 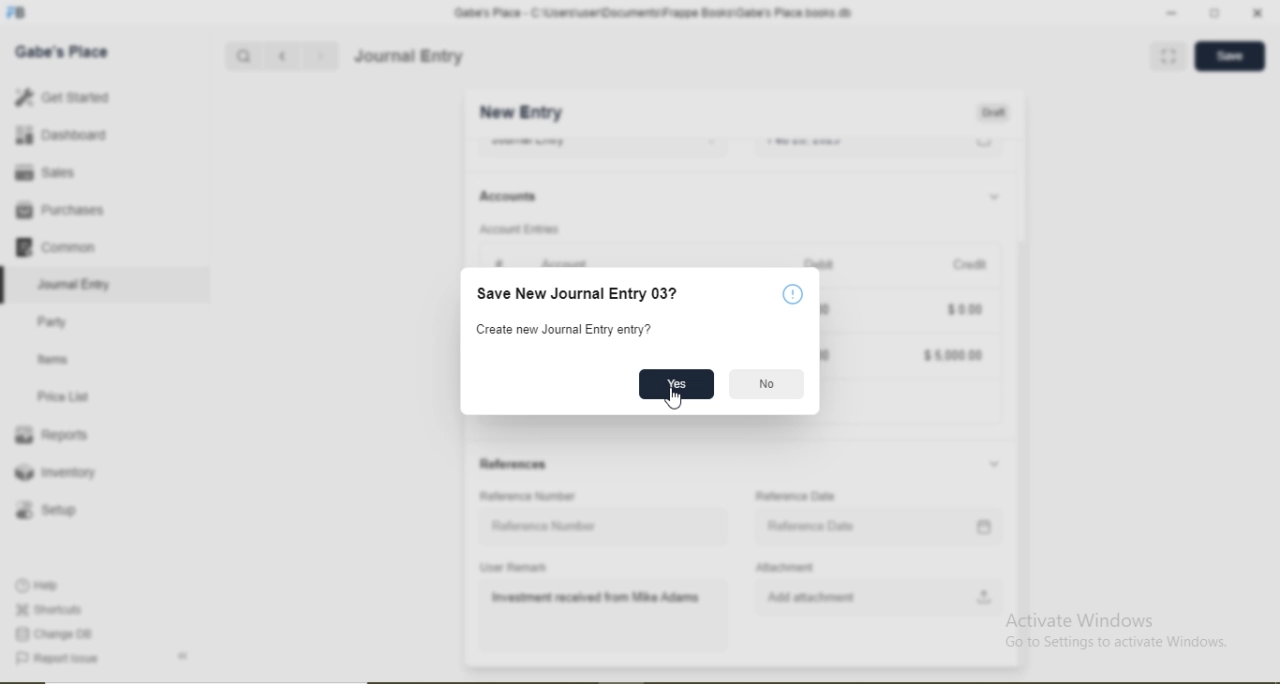 I want to click on Dashboard, so click(x=62, y=134).